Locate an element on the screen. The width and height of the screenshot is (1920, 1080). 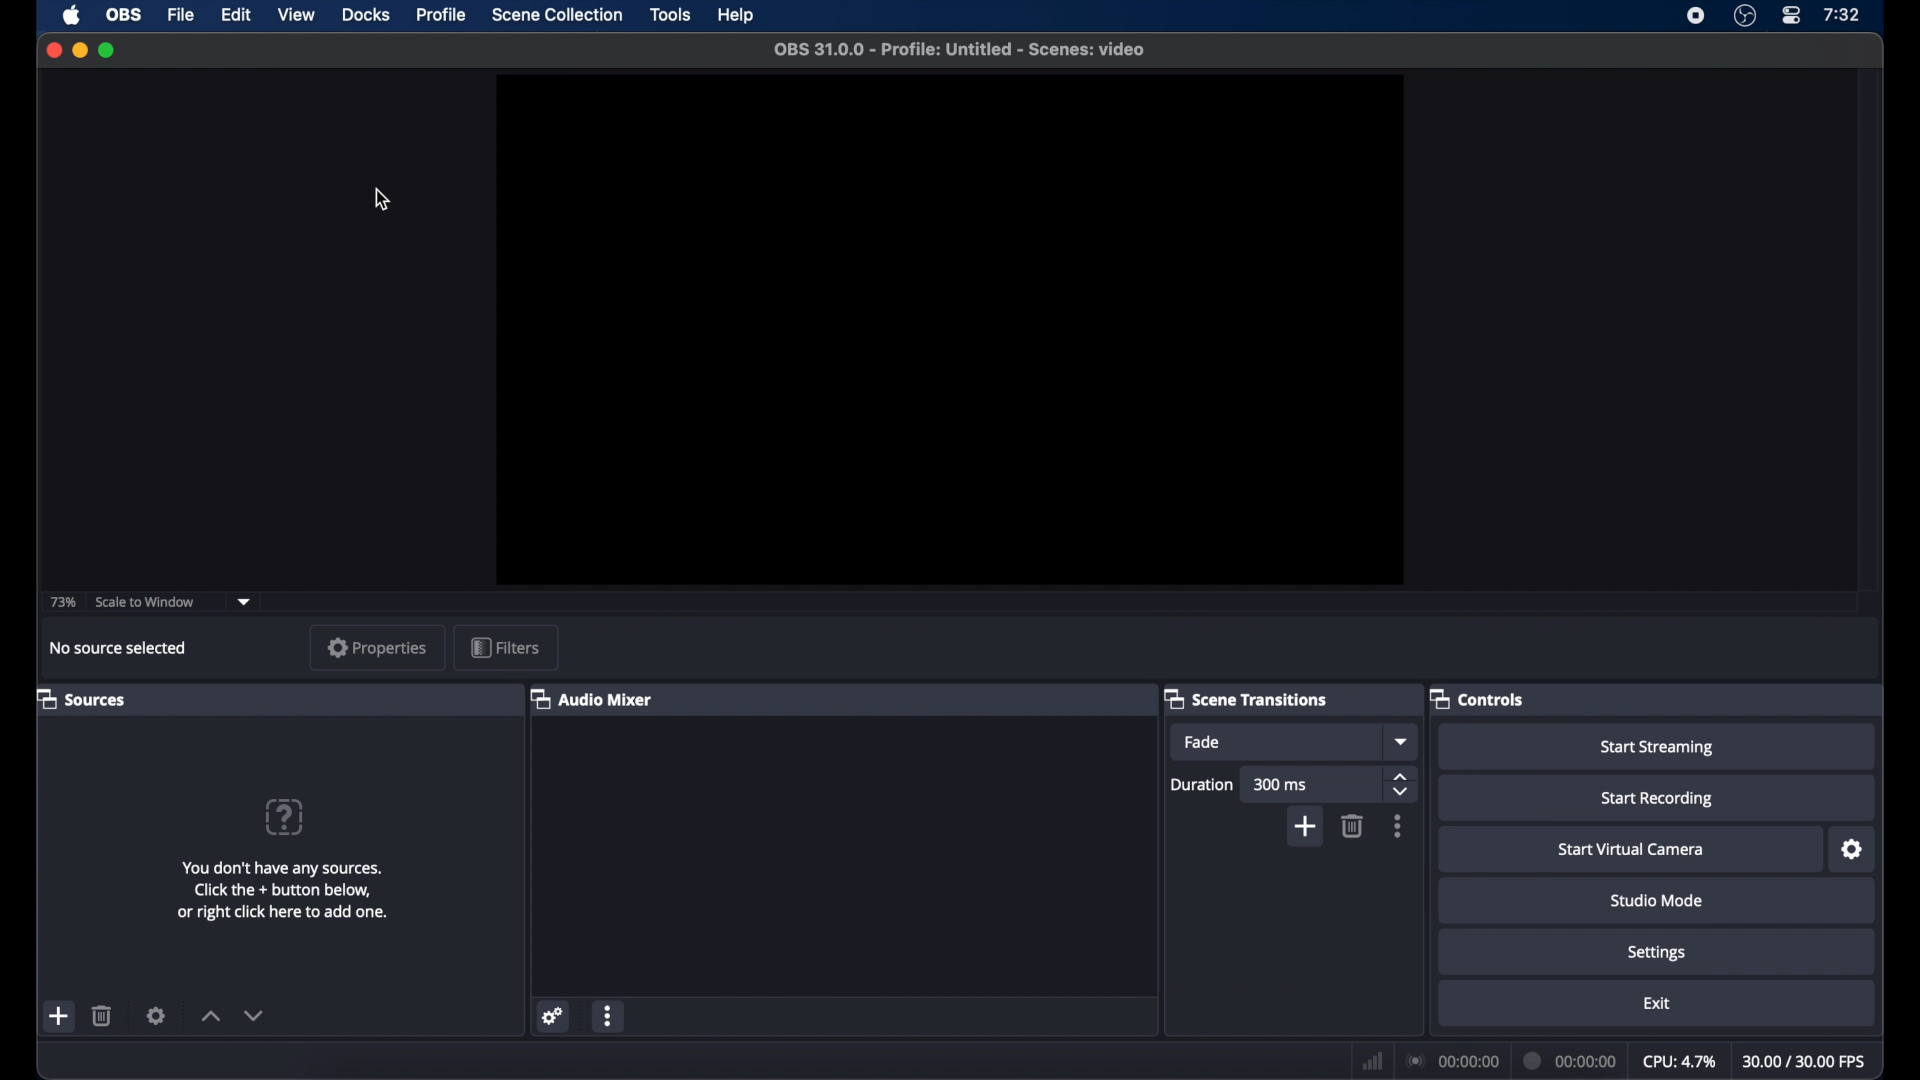
audio mixer is located at coordinates (590, 698).